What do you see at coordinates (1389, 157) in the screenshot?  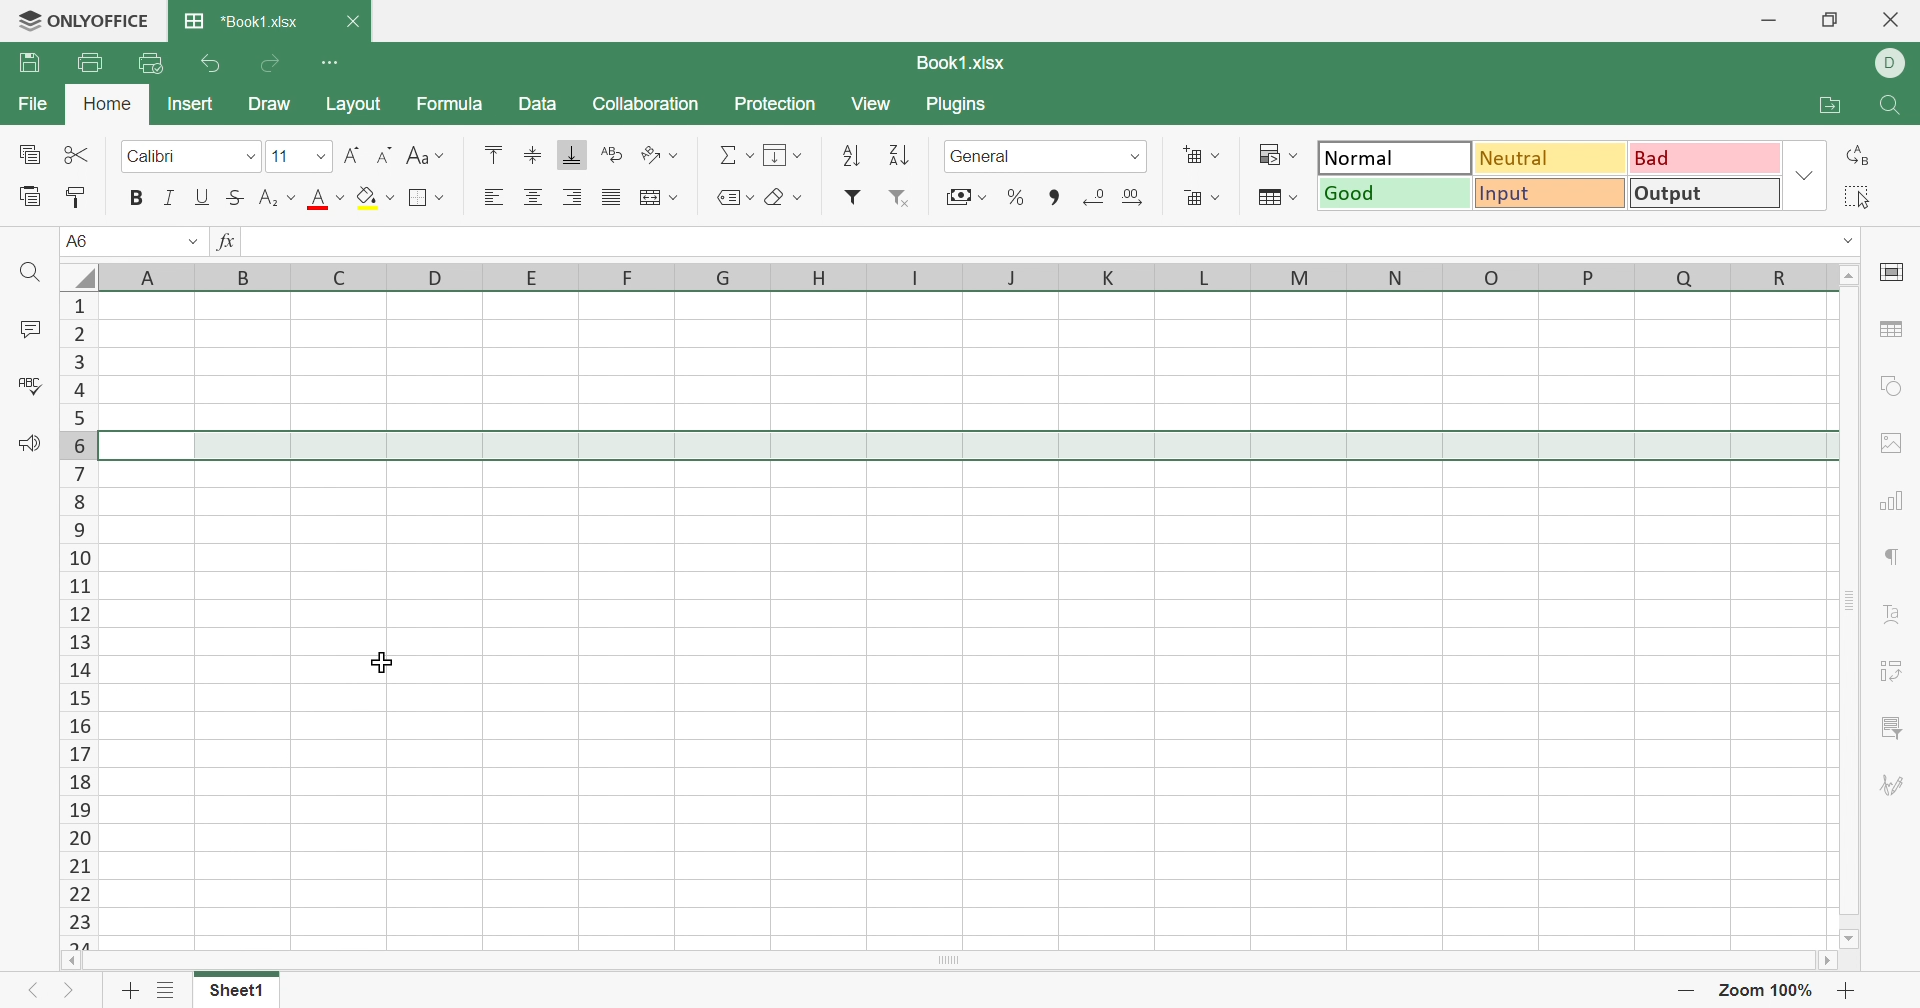 I see `Normal` at bounding box center [1389, 157].